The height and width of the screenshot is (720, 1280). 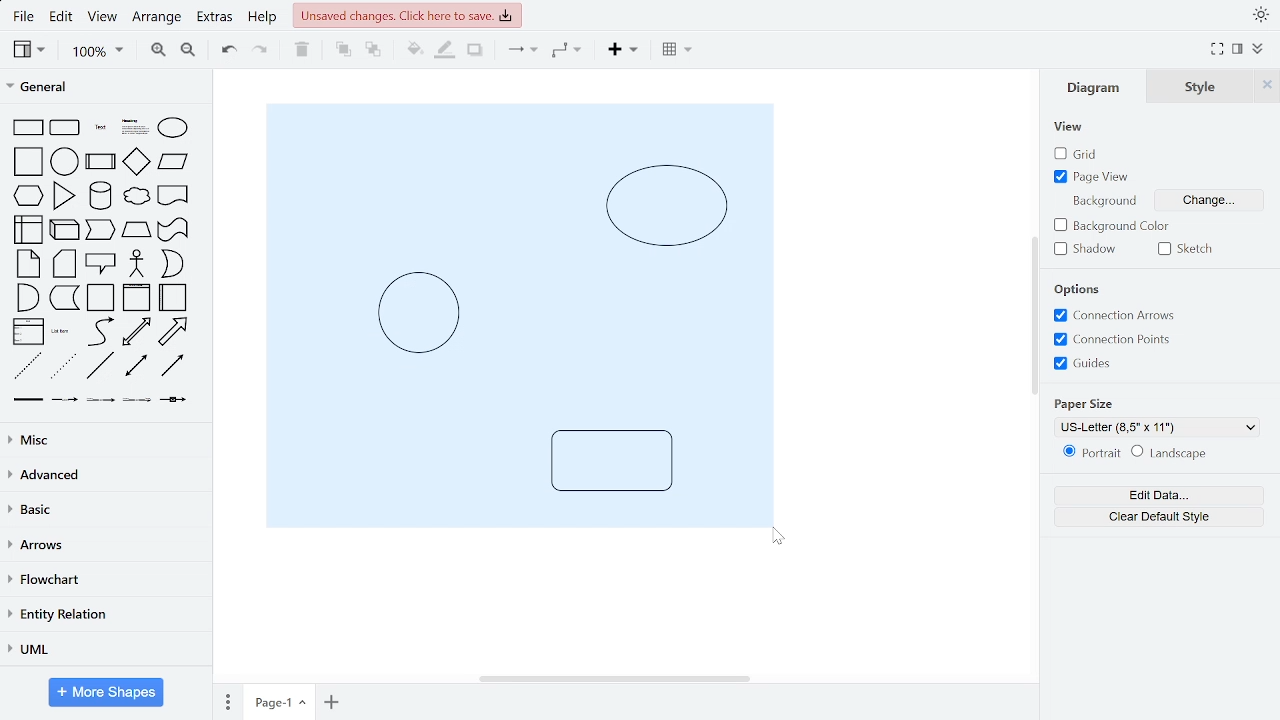 What do you see at coordinates (261, 52) in the screenshot?
I see `redo` at bounding box center [261, 52].